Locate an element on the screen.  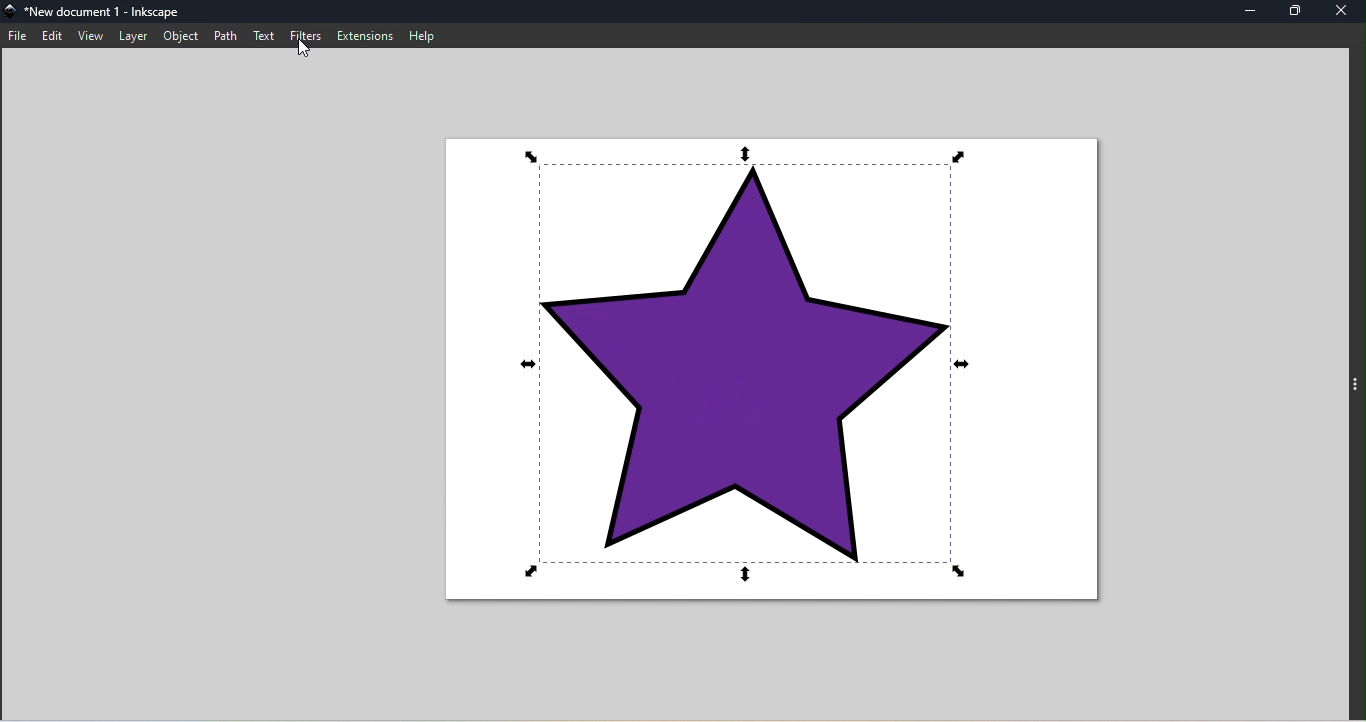
cursor is located at coordinates (297, 48).